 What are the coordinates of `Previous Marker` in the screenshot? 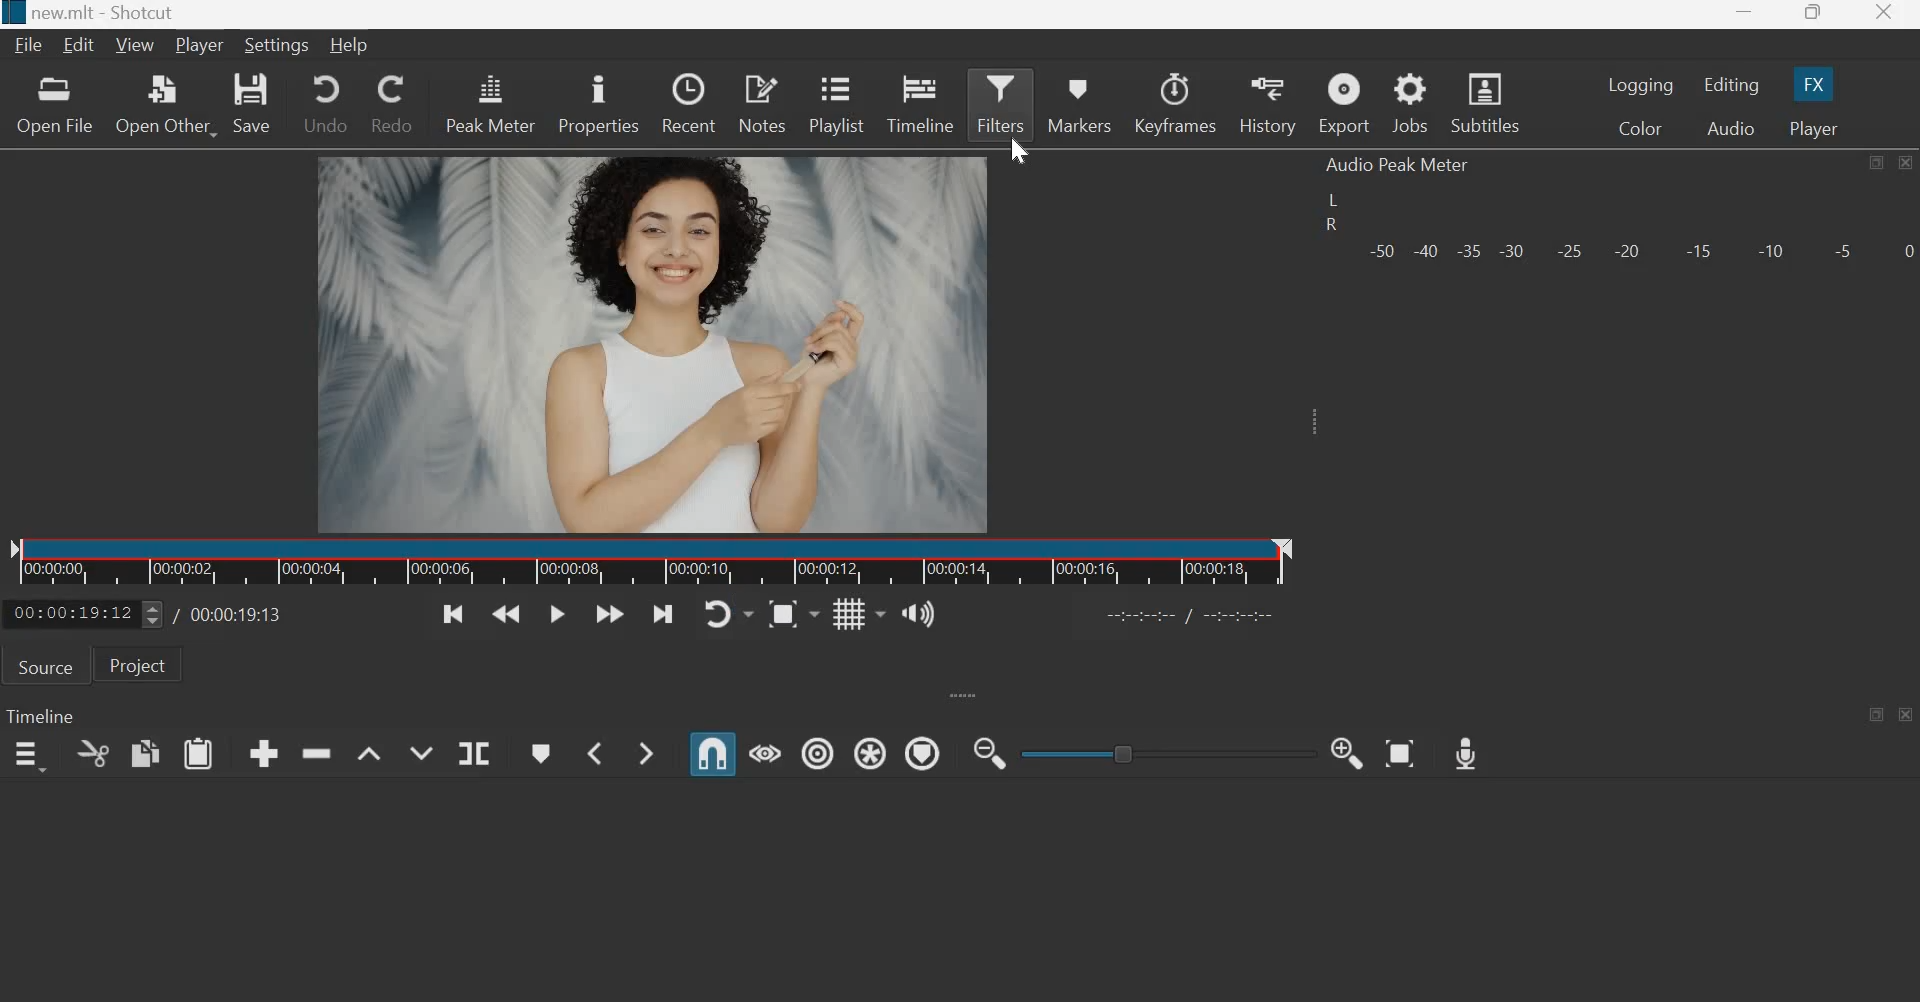 It's located at (594, 752).